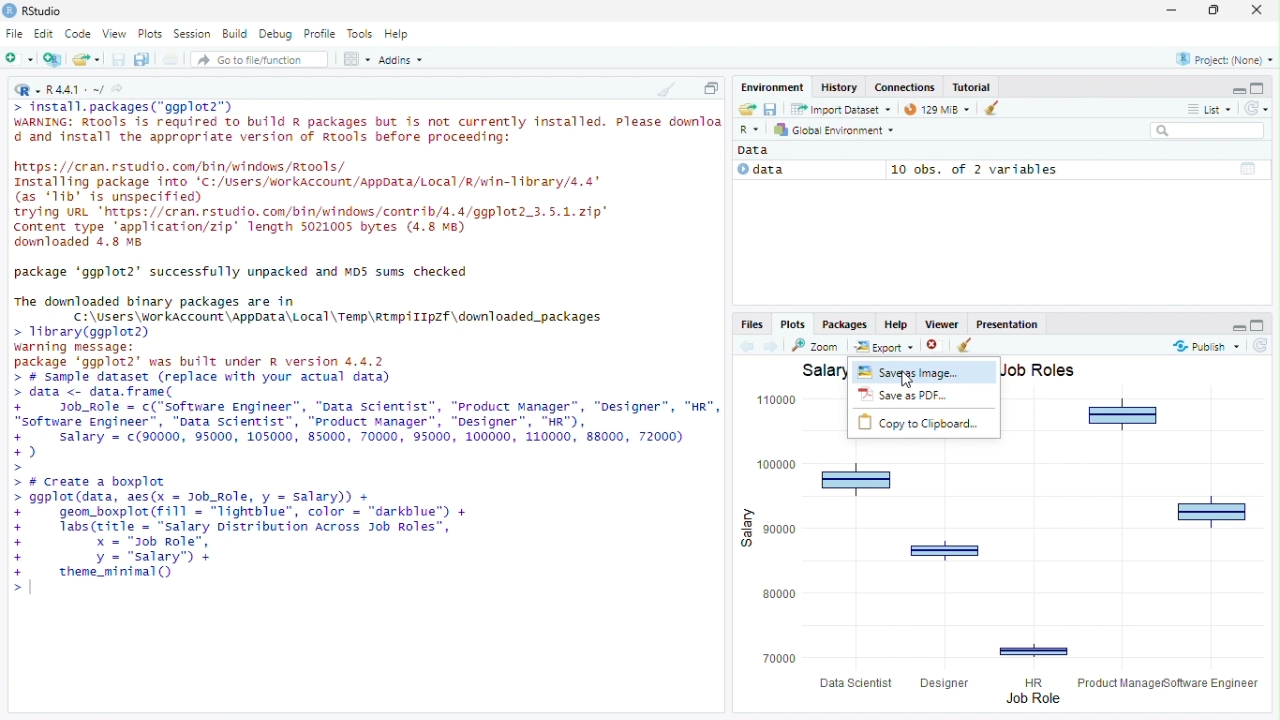  I want to click on R language version - R 4.4.4, so click(75, 91).